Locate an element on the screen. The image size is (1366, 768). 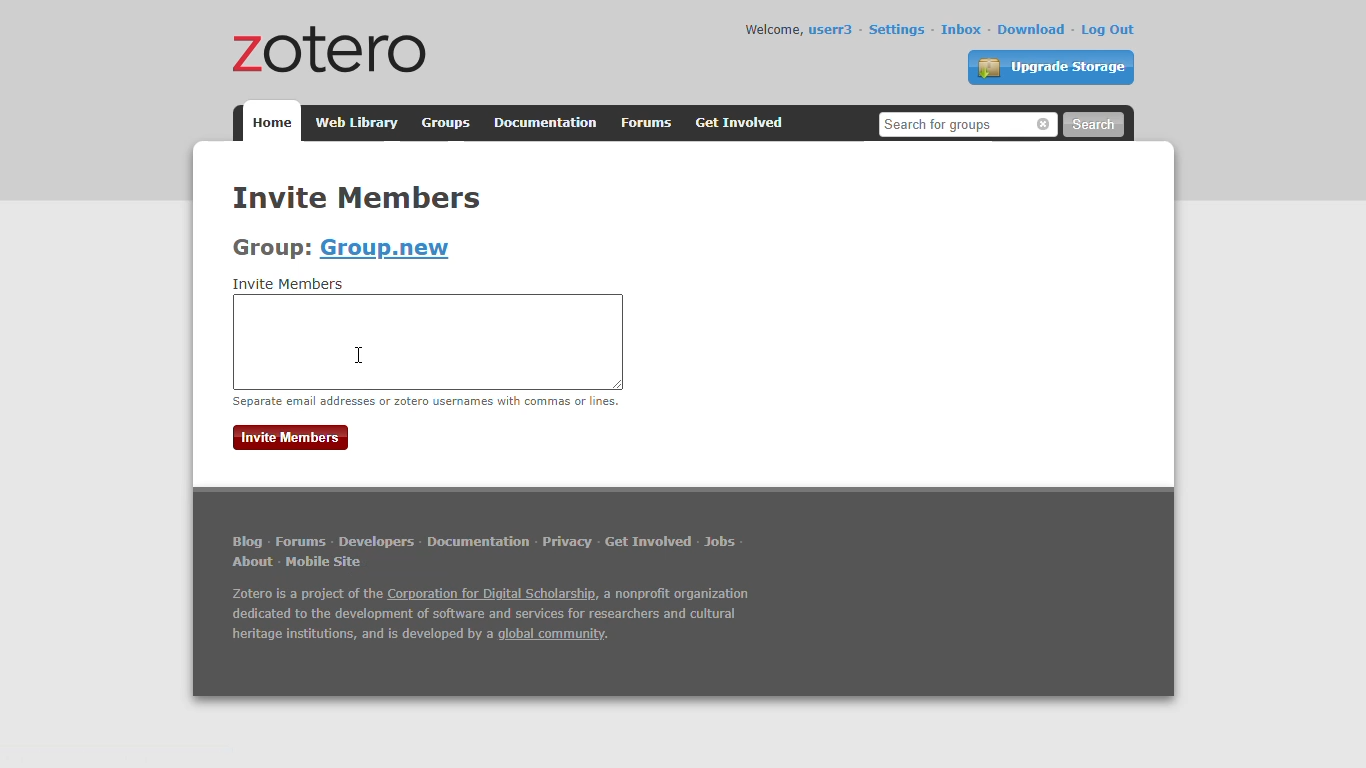
invite members is located at coordinates (290, 284).